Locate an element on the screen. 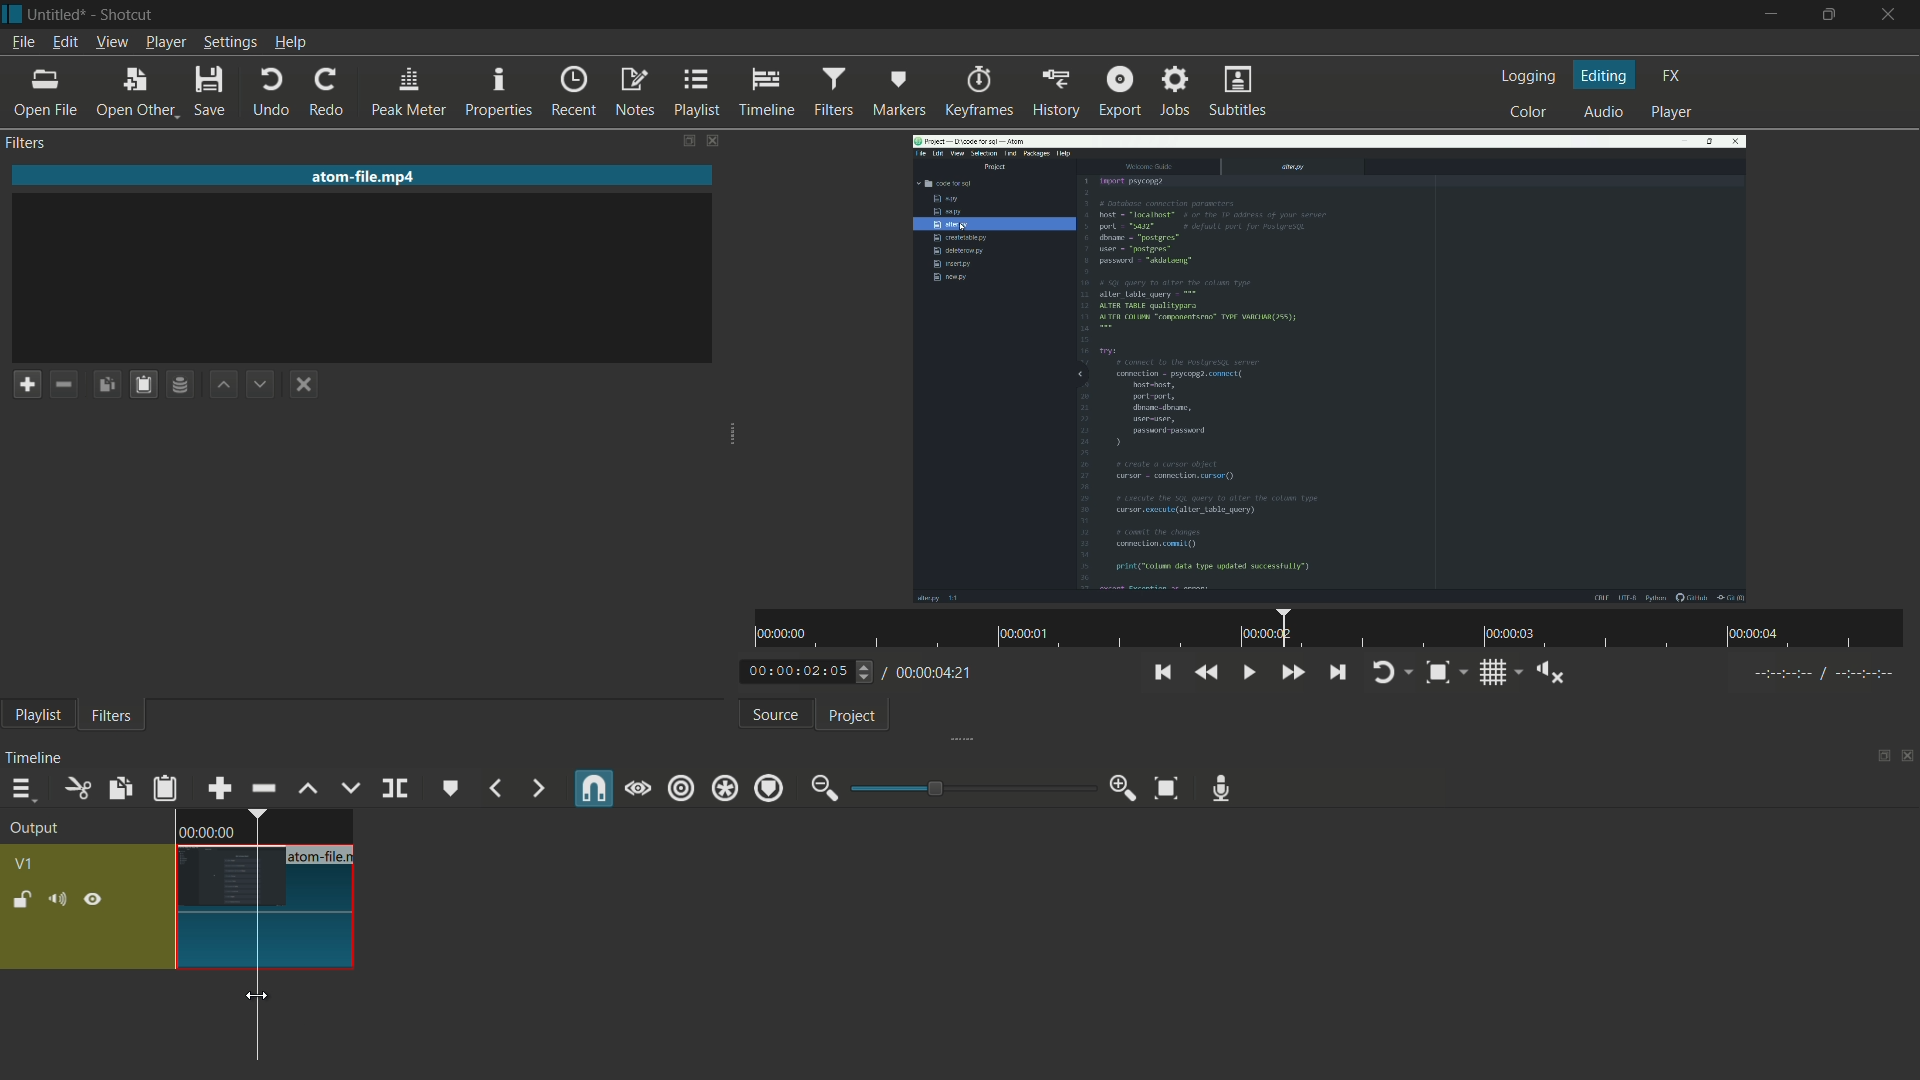 This screenshot has width=1920, height=1080. minimize is located at coordinates (1769, 15).